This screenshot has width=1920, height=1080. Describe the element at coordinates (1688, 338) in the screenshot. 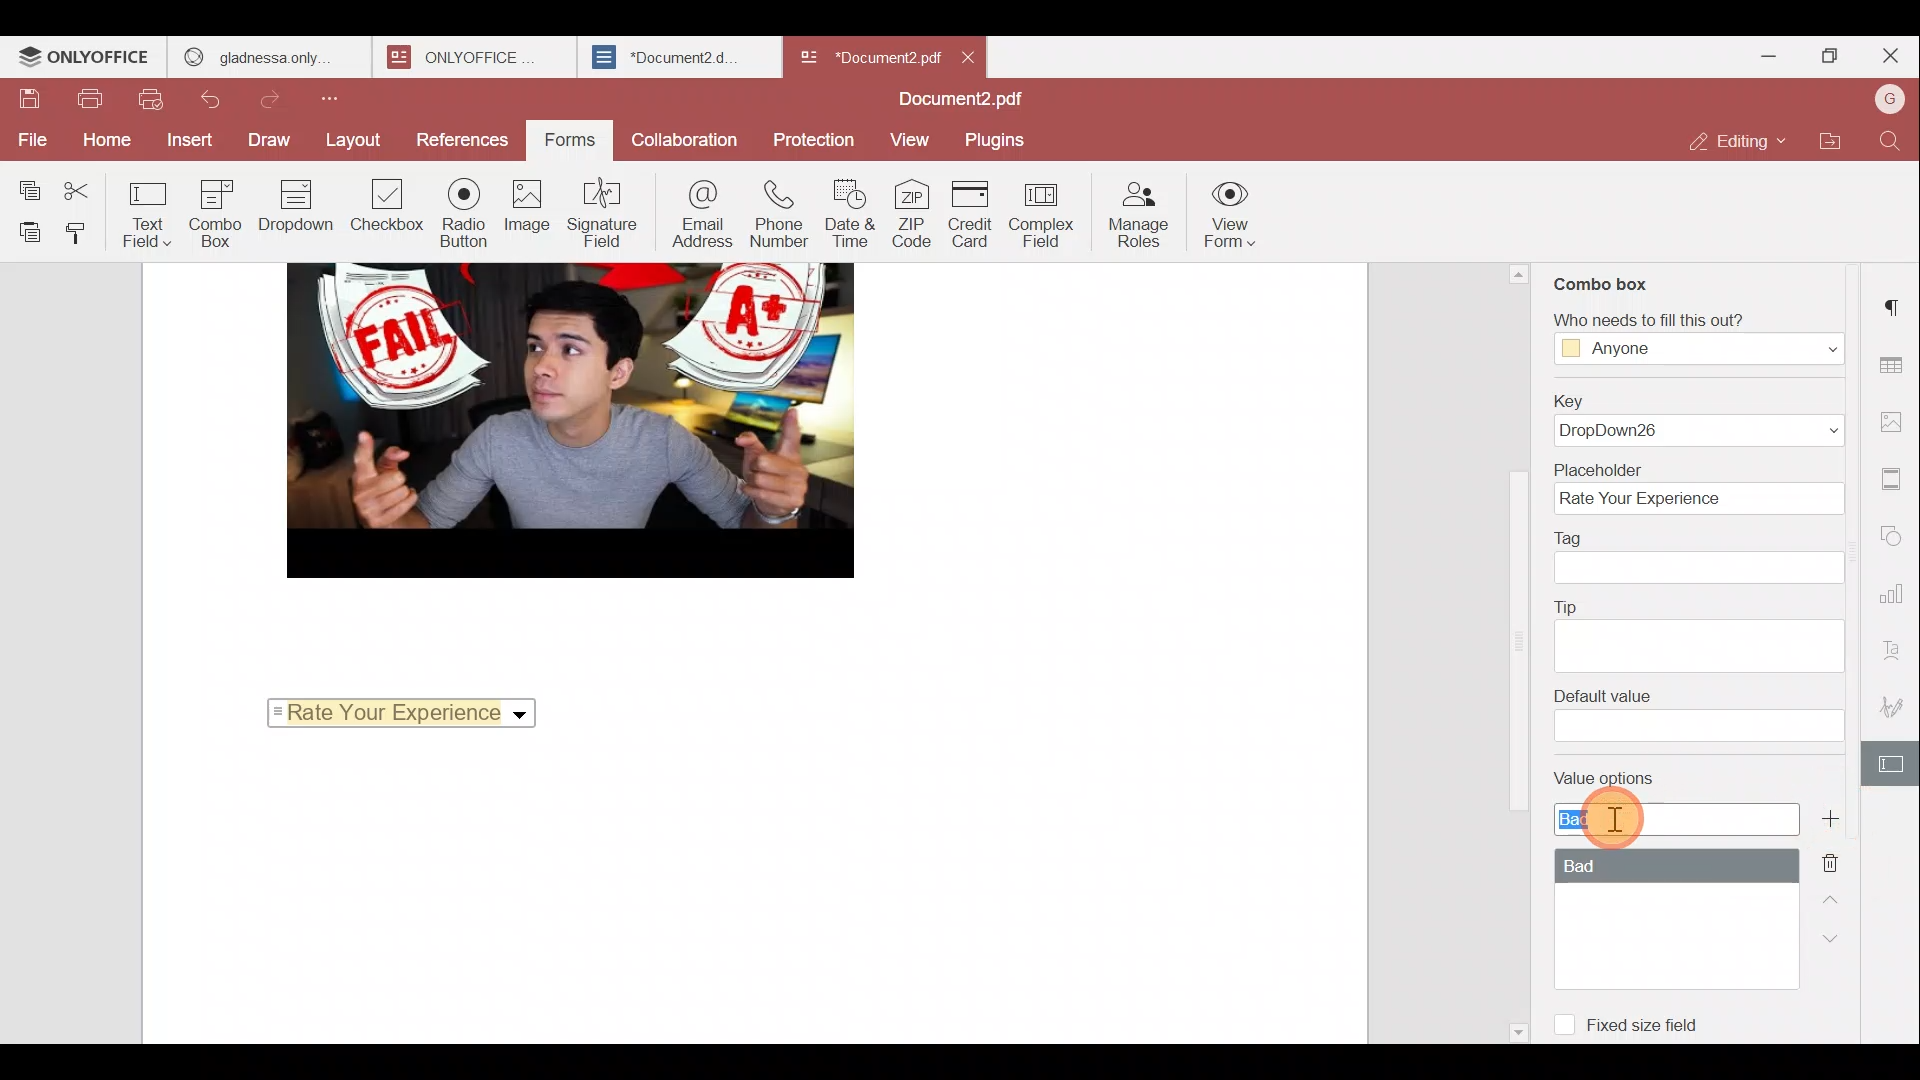

I see `‘Who needs to fill this out?` at that location.